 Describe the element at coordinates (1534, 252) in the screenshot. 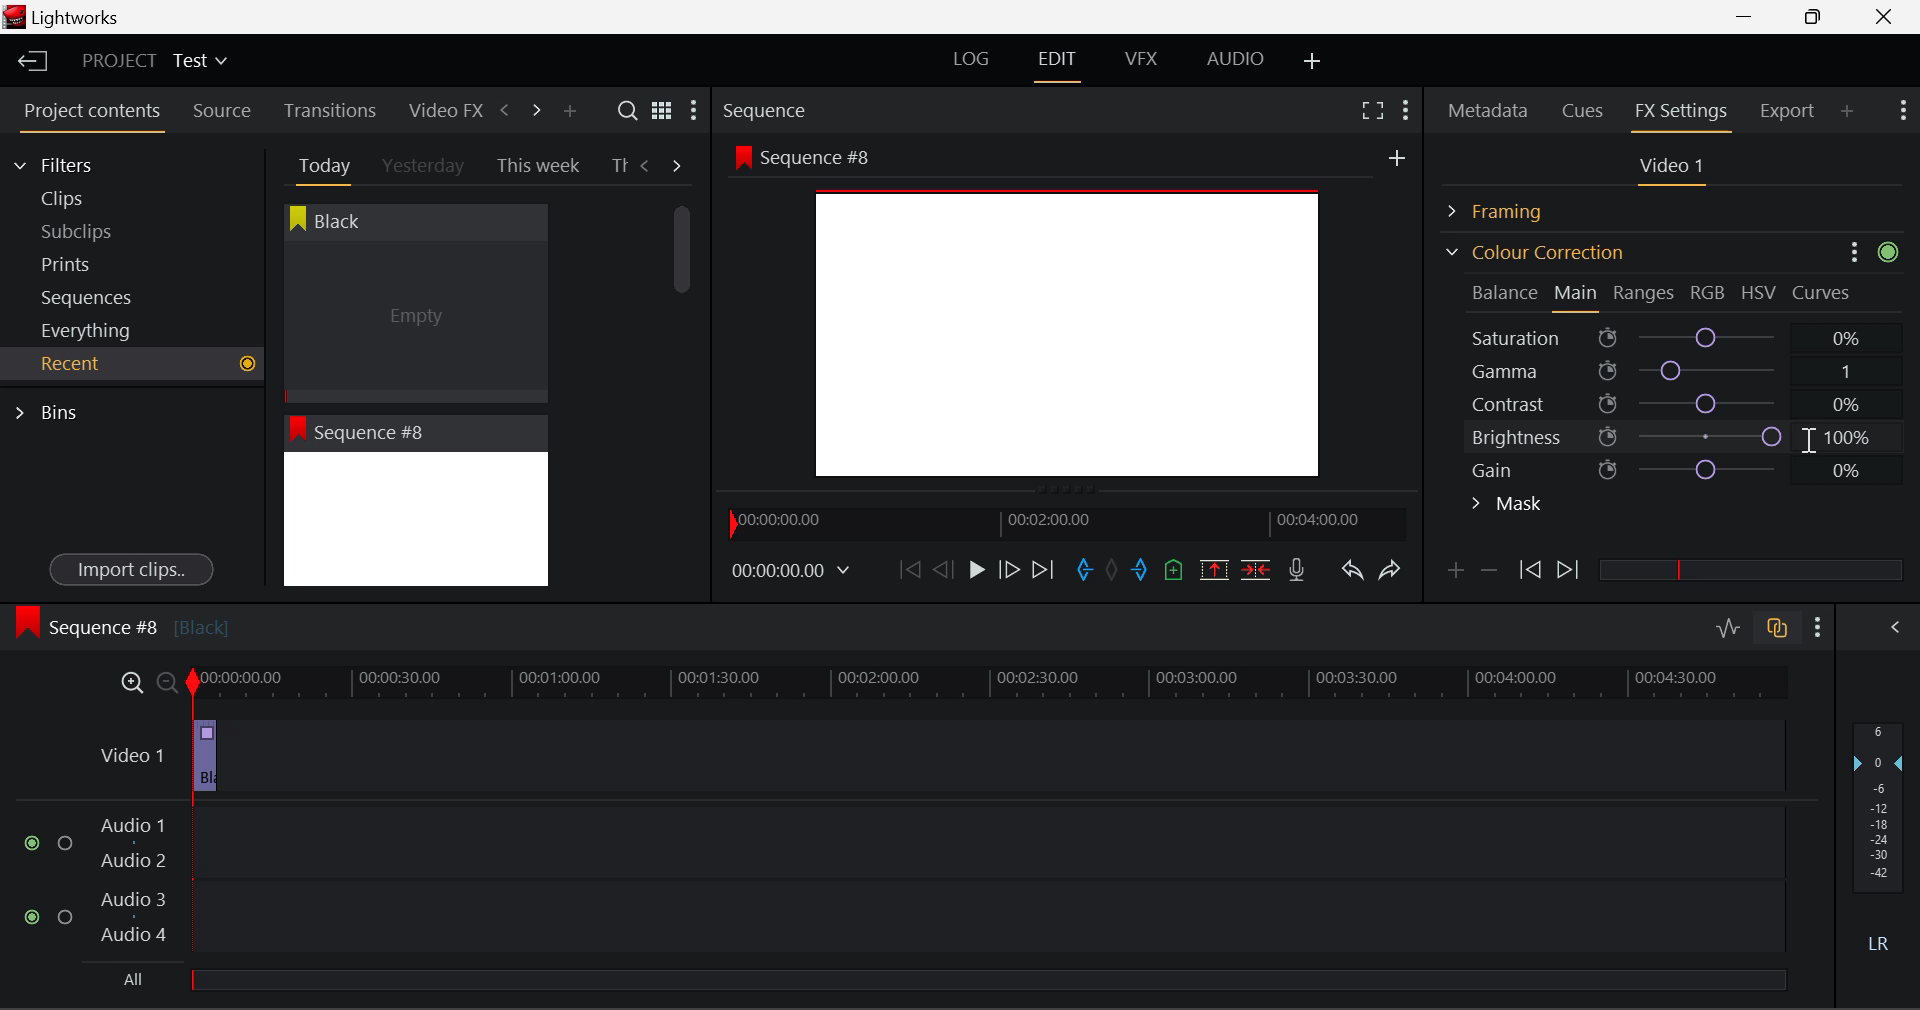

I see `Colour Correction` at that location.